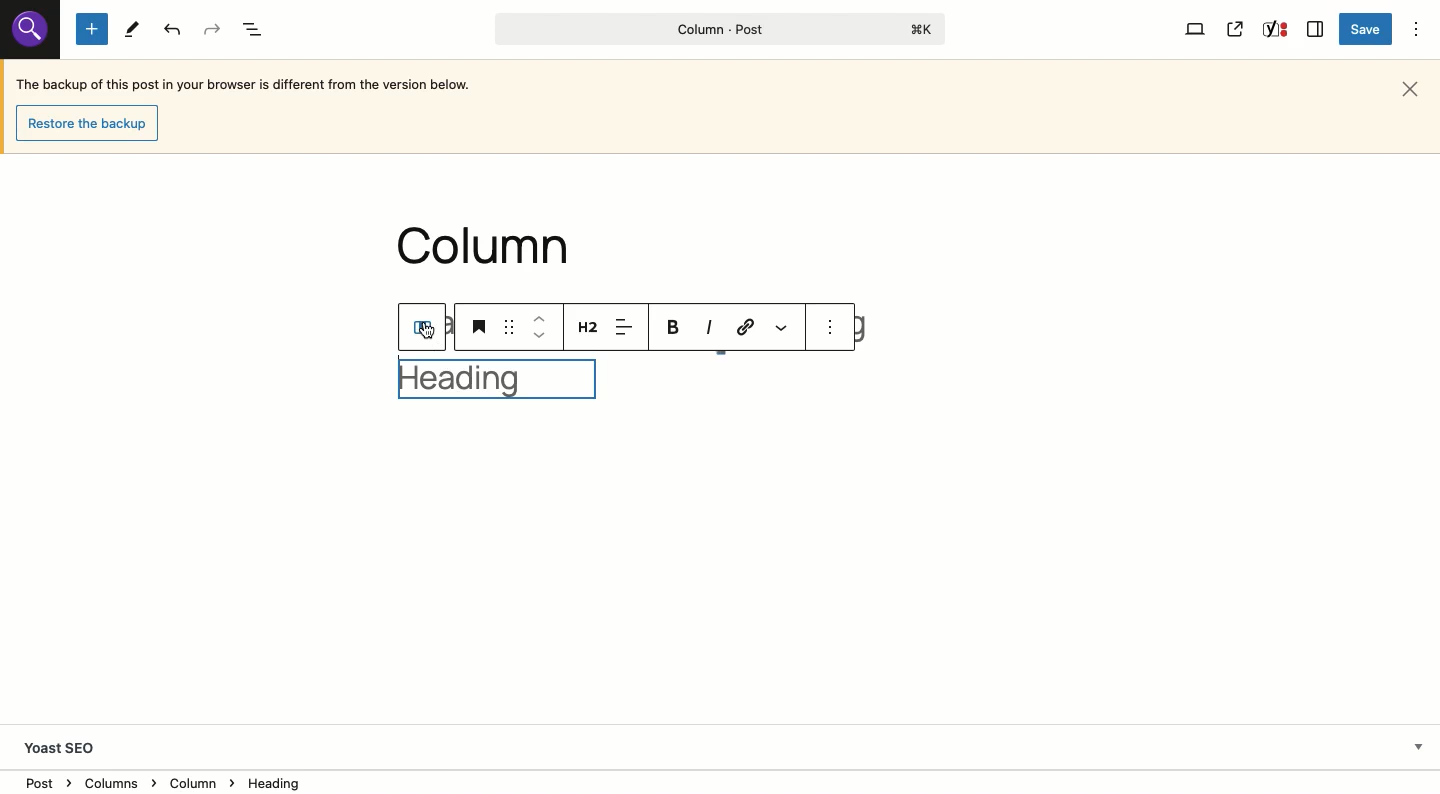 This screenshot has height=794, width=1440. I want to click on drag, so click(514, 324).